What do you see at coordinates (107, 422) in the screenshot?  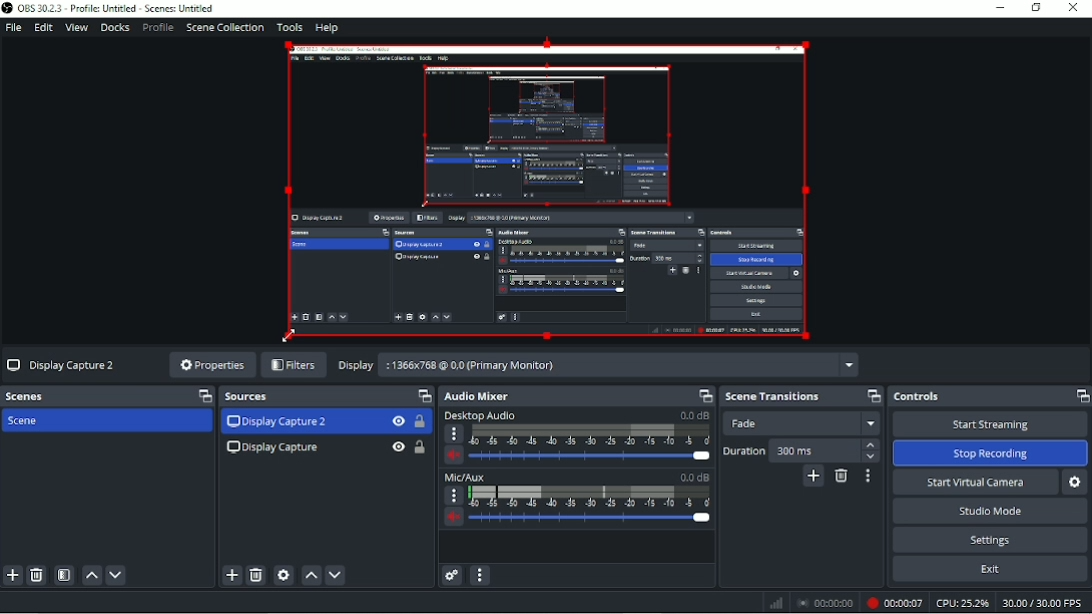 I see `Scene` at bounding box center [107, 422].